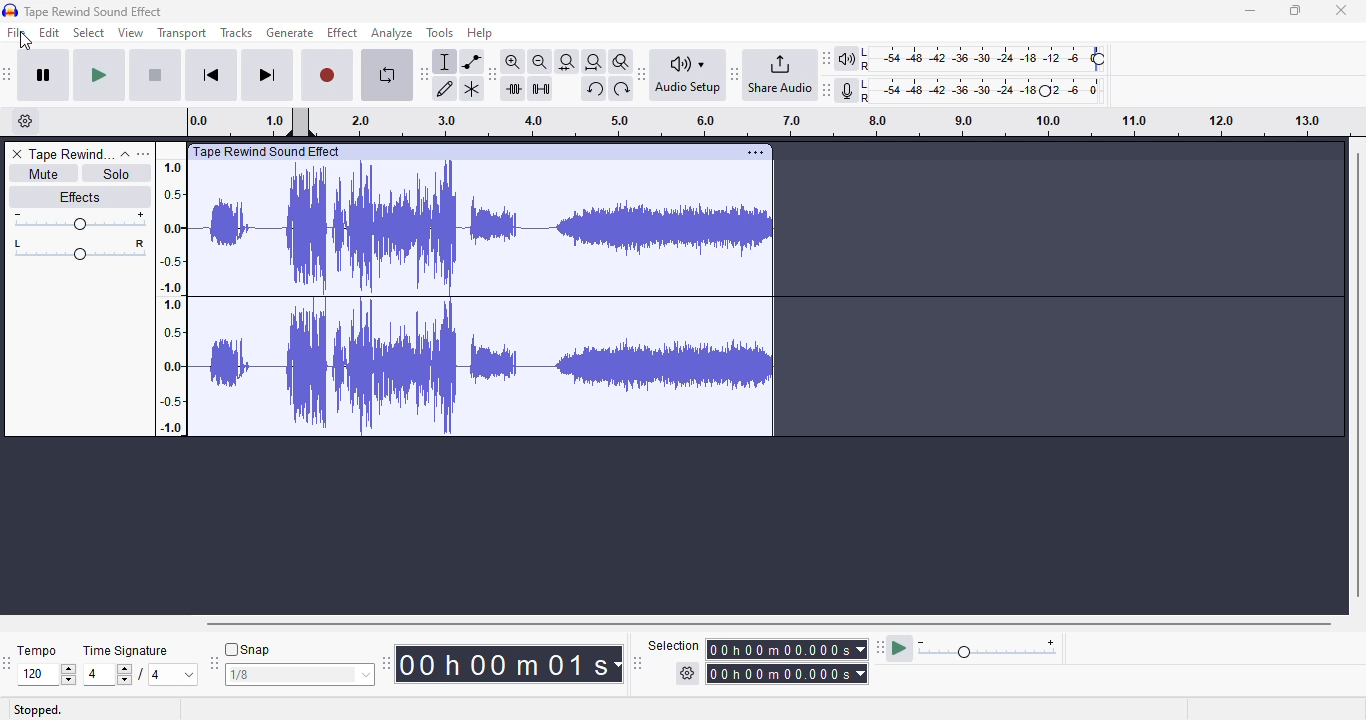  Describe the element at coordinates (965, 90) in the screenshot. I see `audacity recording meter toolbar` at that location.